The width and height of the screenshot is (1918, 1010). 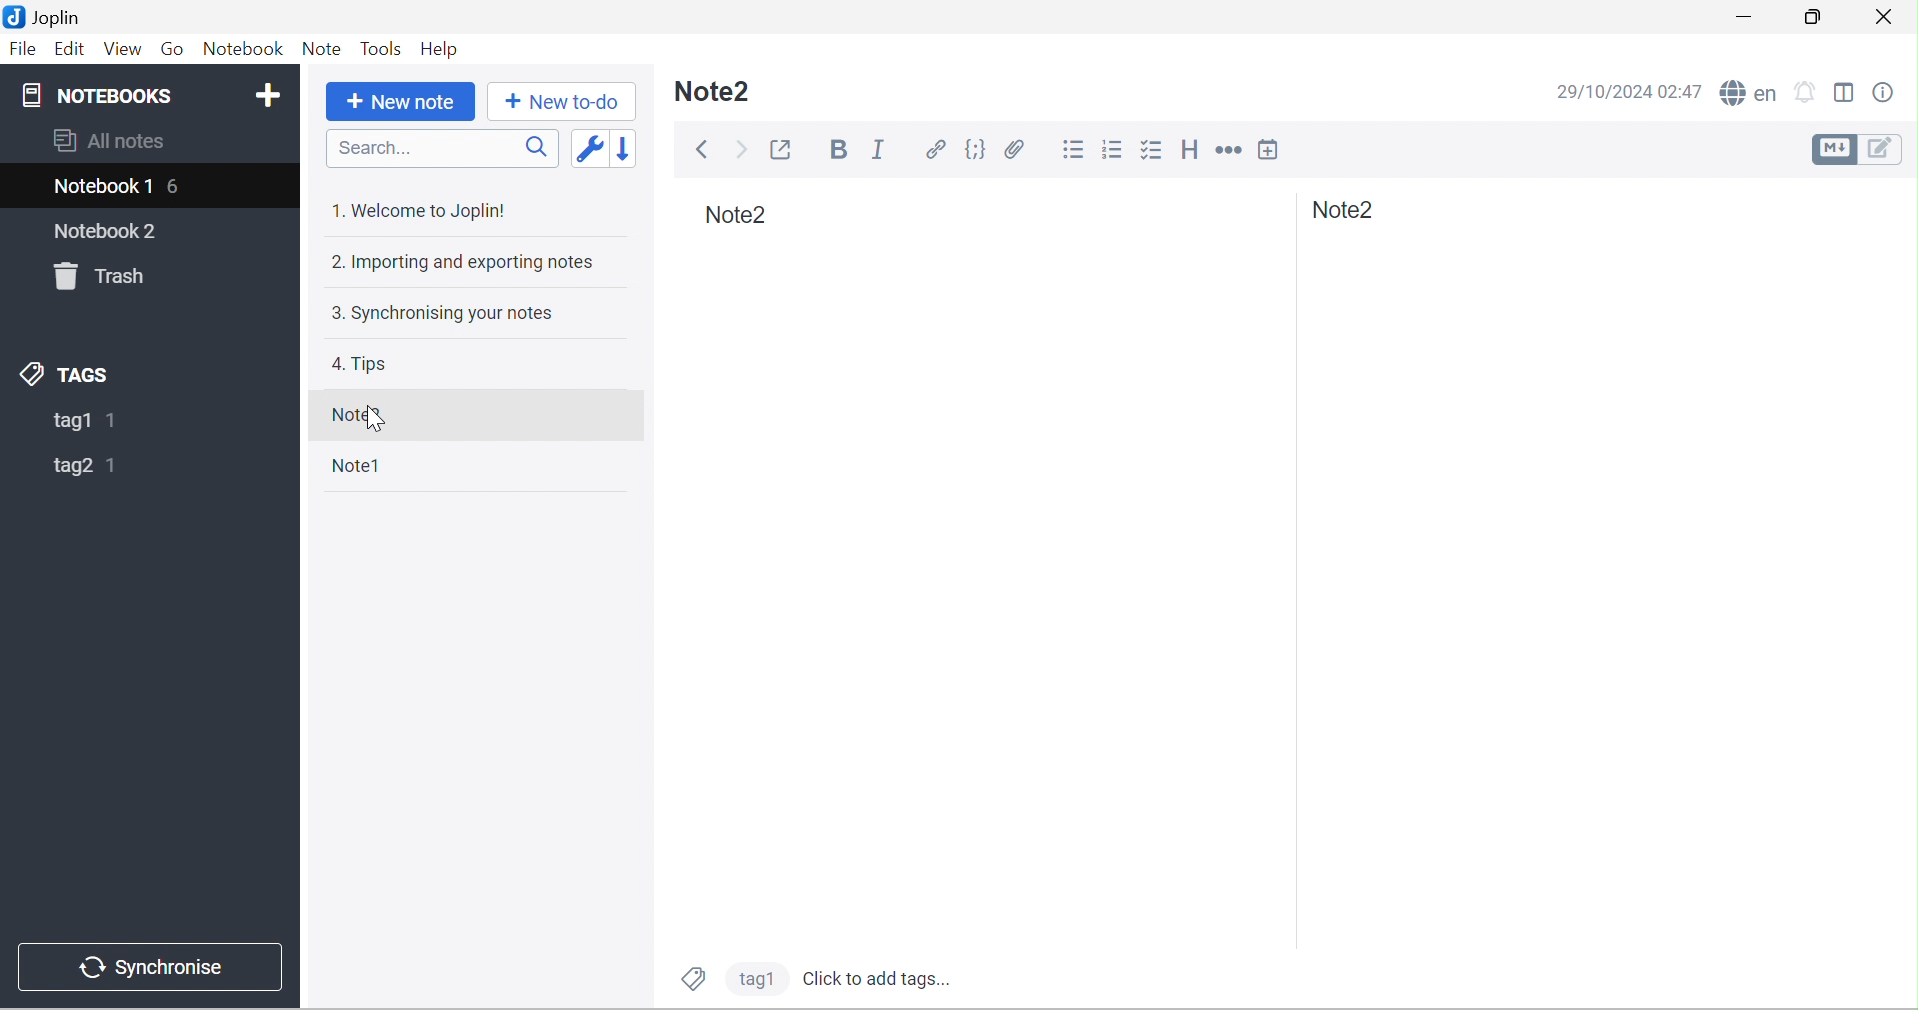 What do you see at coordinates (324, 50) in the screenshot?
I see `Note` at bounding box center [324, 50].